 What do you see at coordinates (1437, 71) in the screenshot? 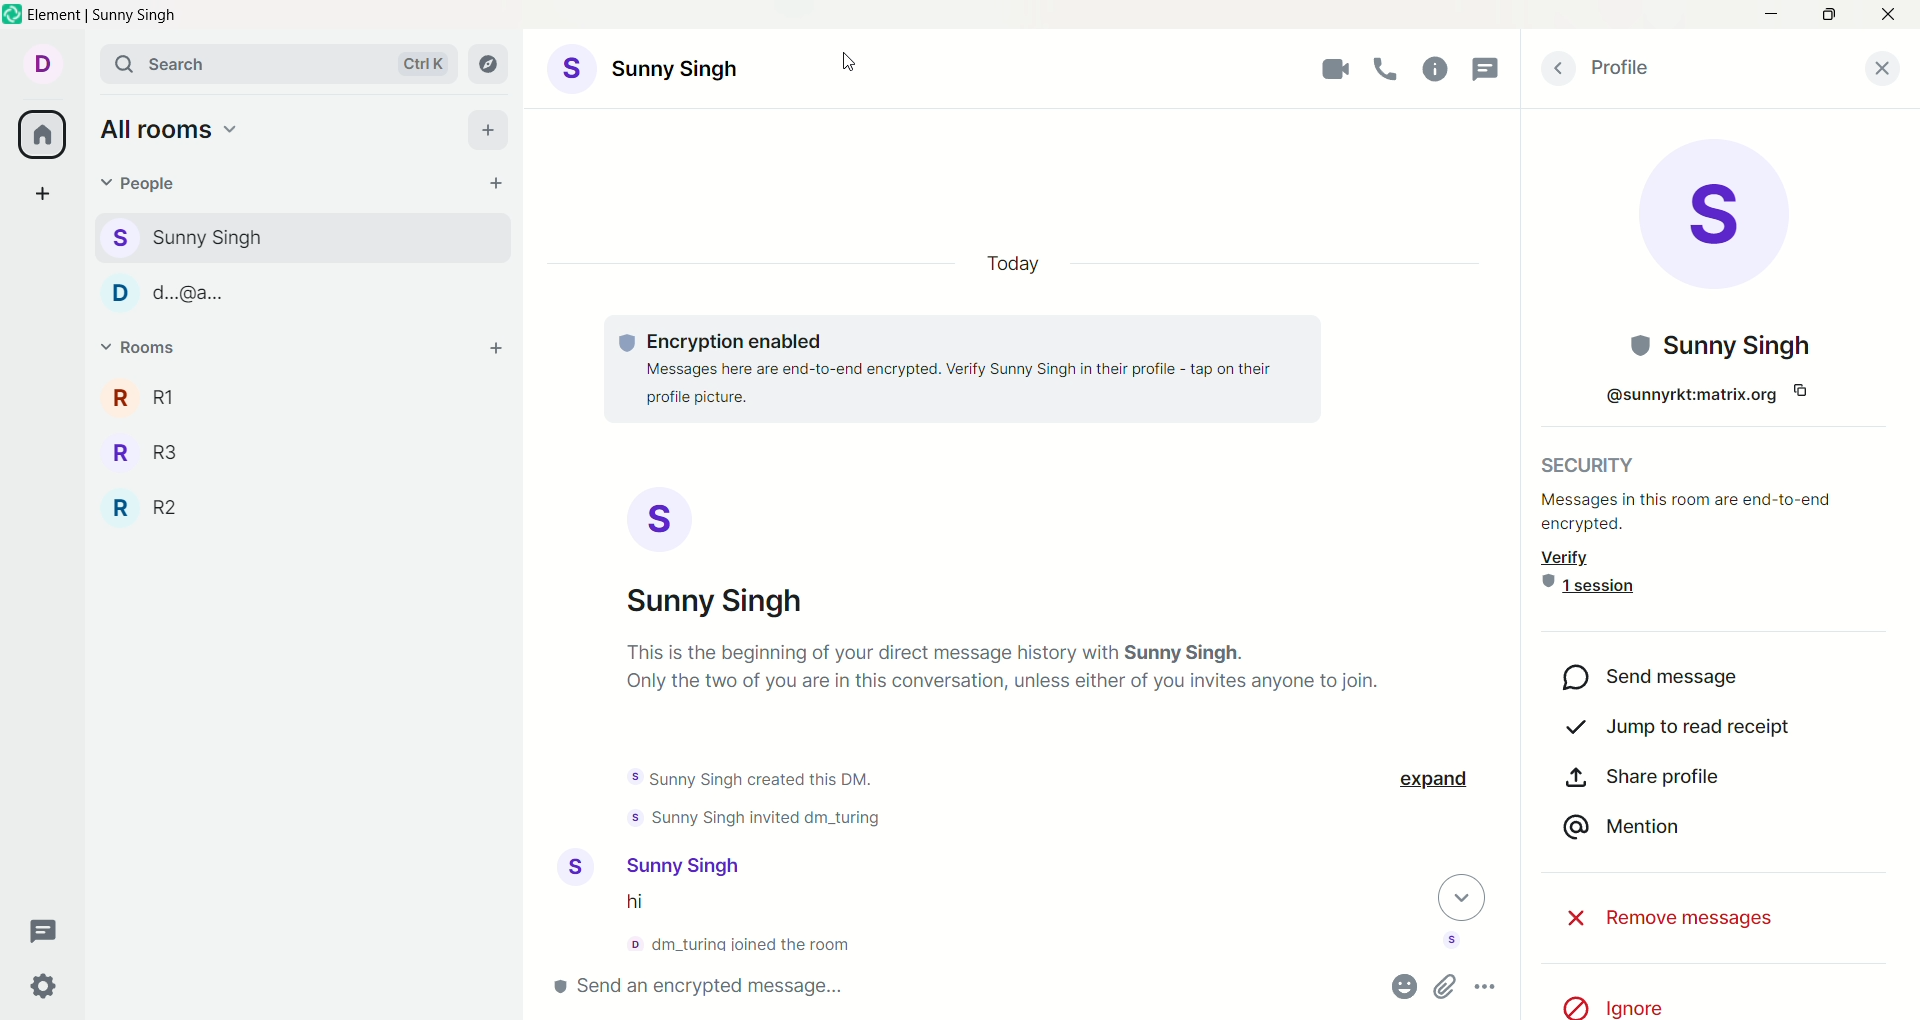
I see `Info` at bounding box center [1437, 71].